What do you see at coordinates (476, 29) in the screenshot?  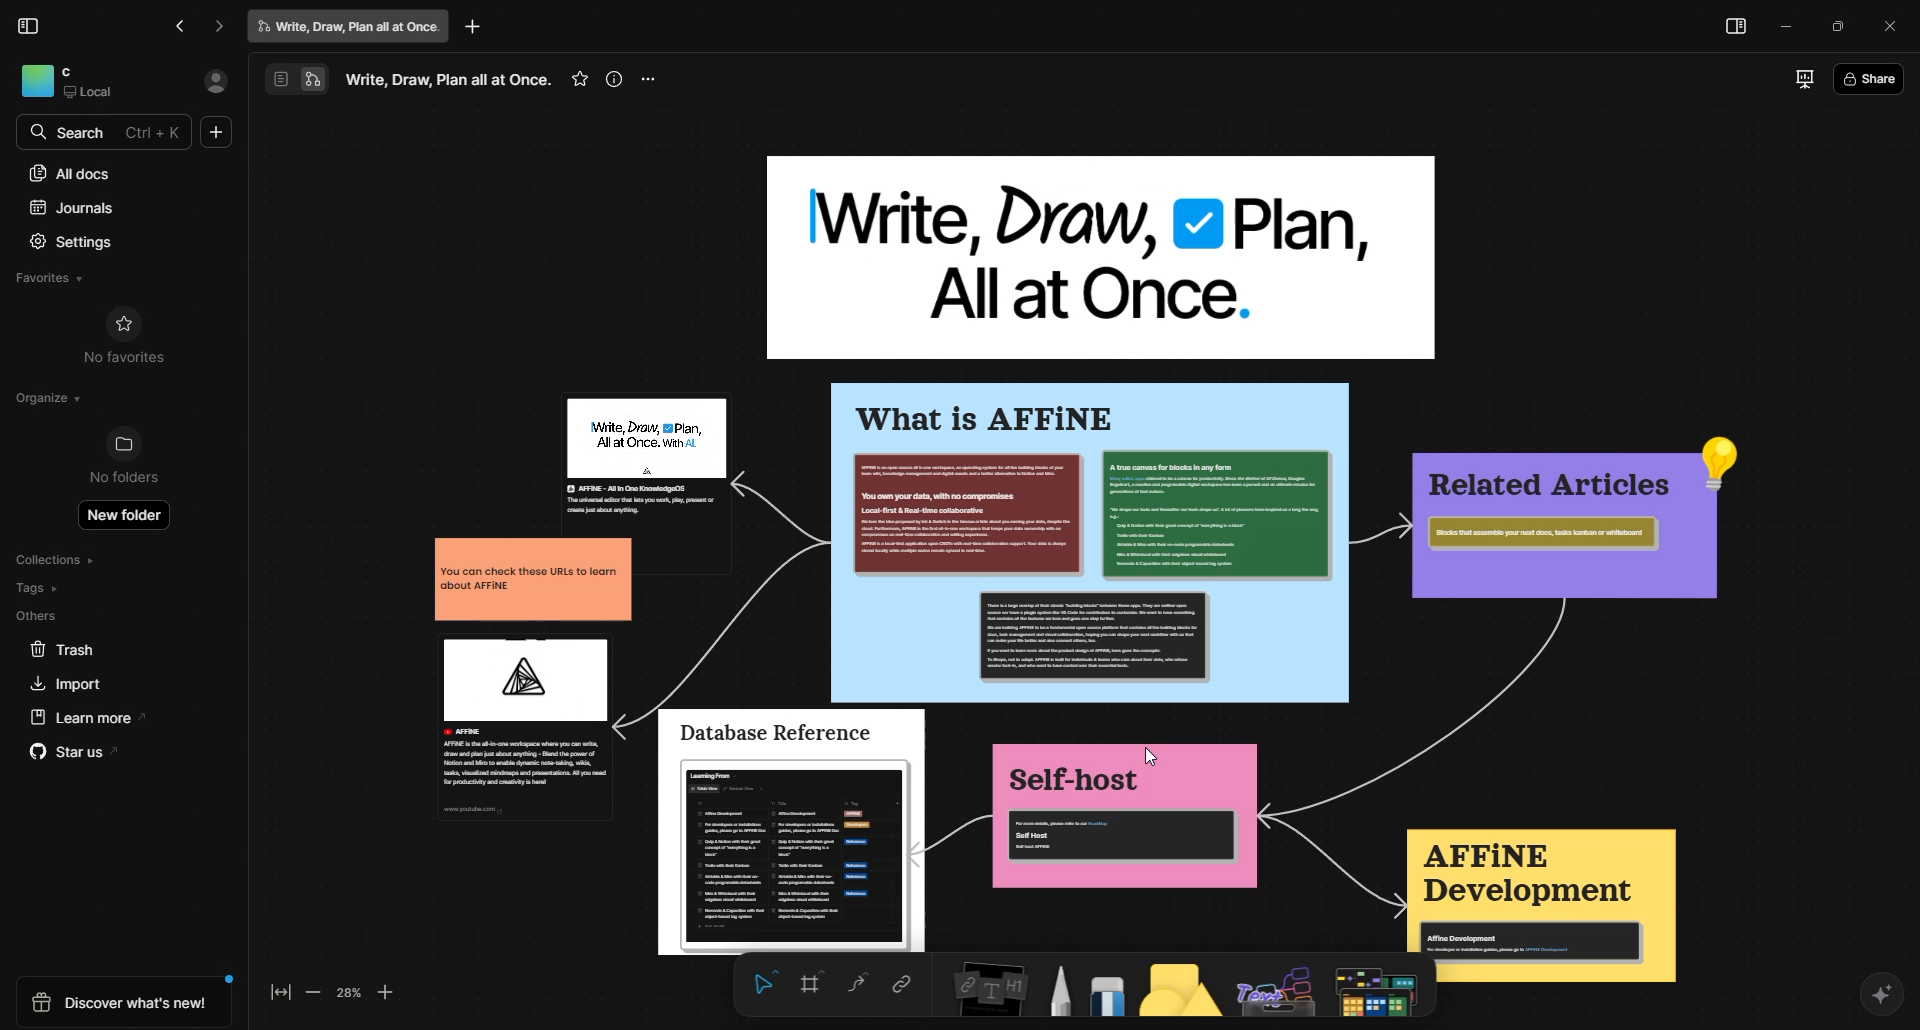 I see `Add` at bounding box center [476, 29].